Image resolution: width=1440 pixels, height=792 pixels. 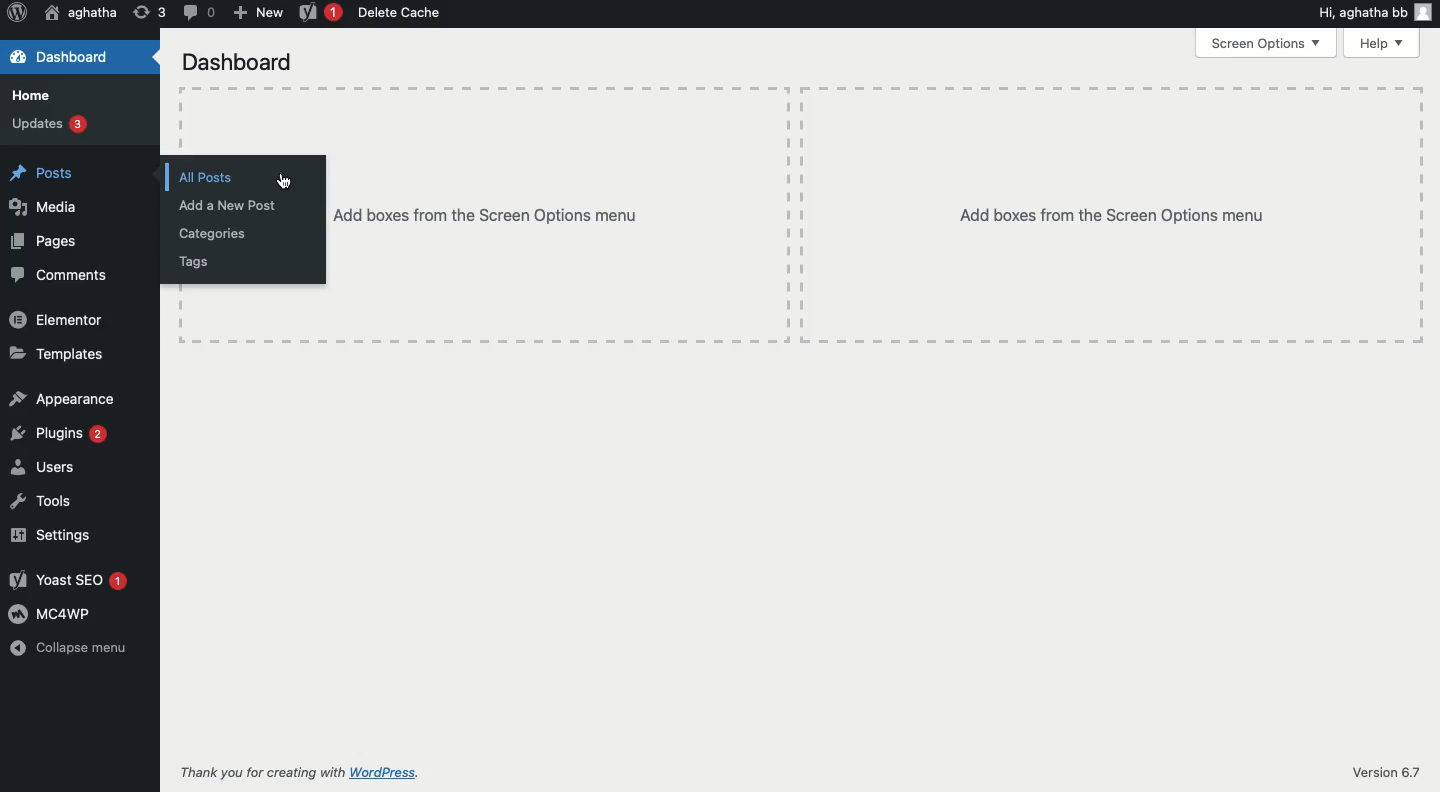 I want to click on Dashboard, so click(x=65, y=58).